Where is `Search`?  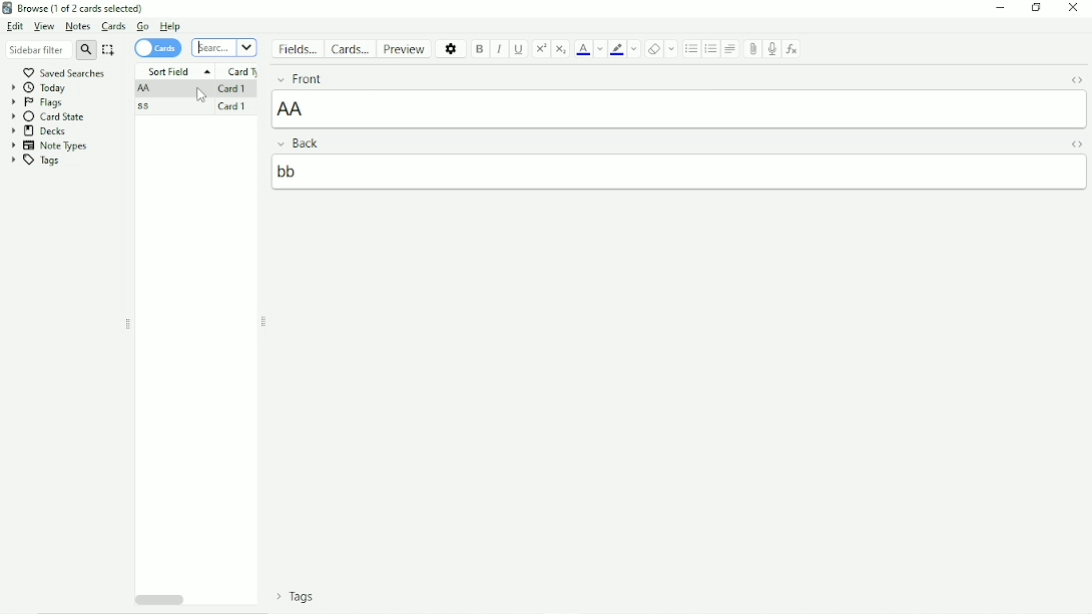 Search is located at coordinates (226, 47).